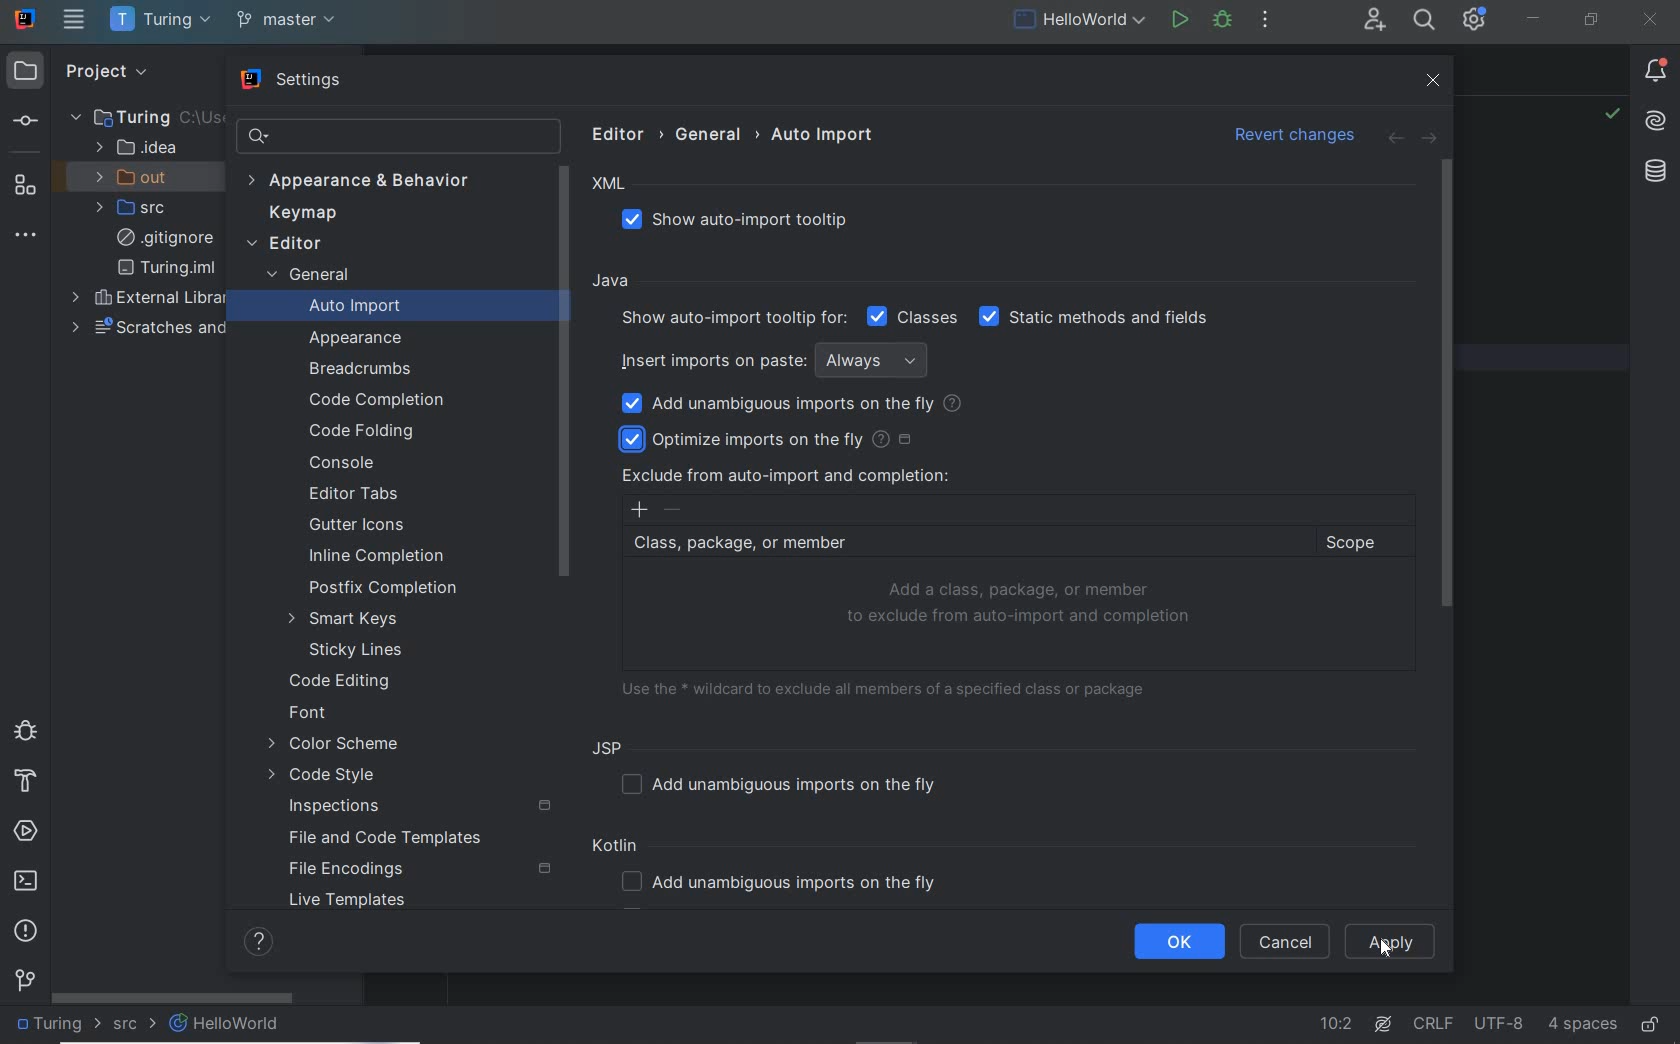 The height and width of the screenshot is (1044, 1680). I want to click on XML, so click(610, 184).